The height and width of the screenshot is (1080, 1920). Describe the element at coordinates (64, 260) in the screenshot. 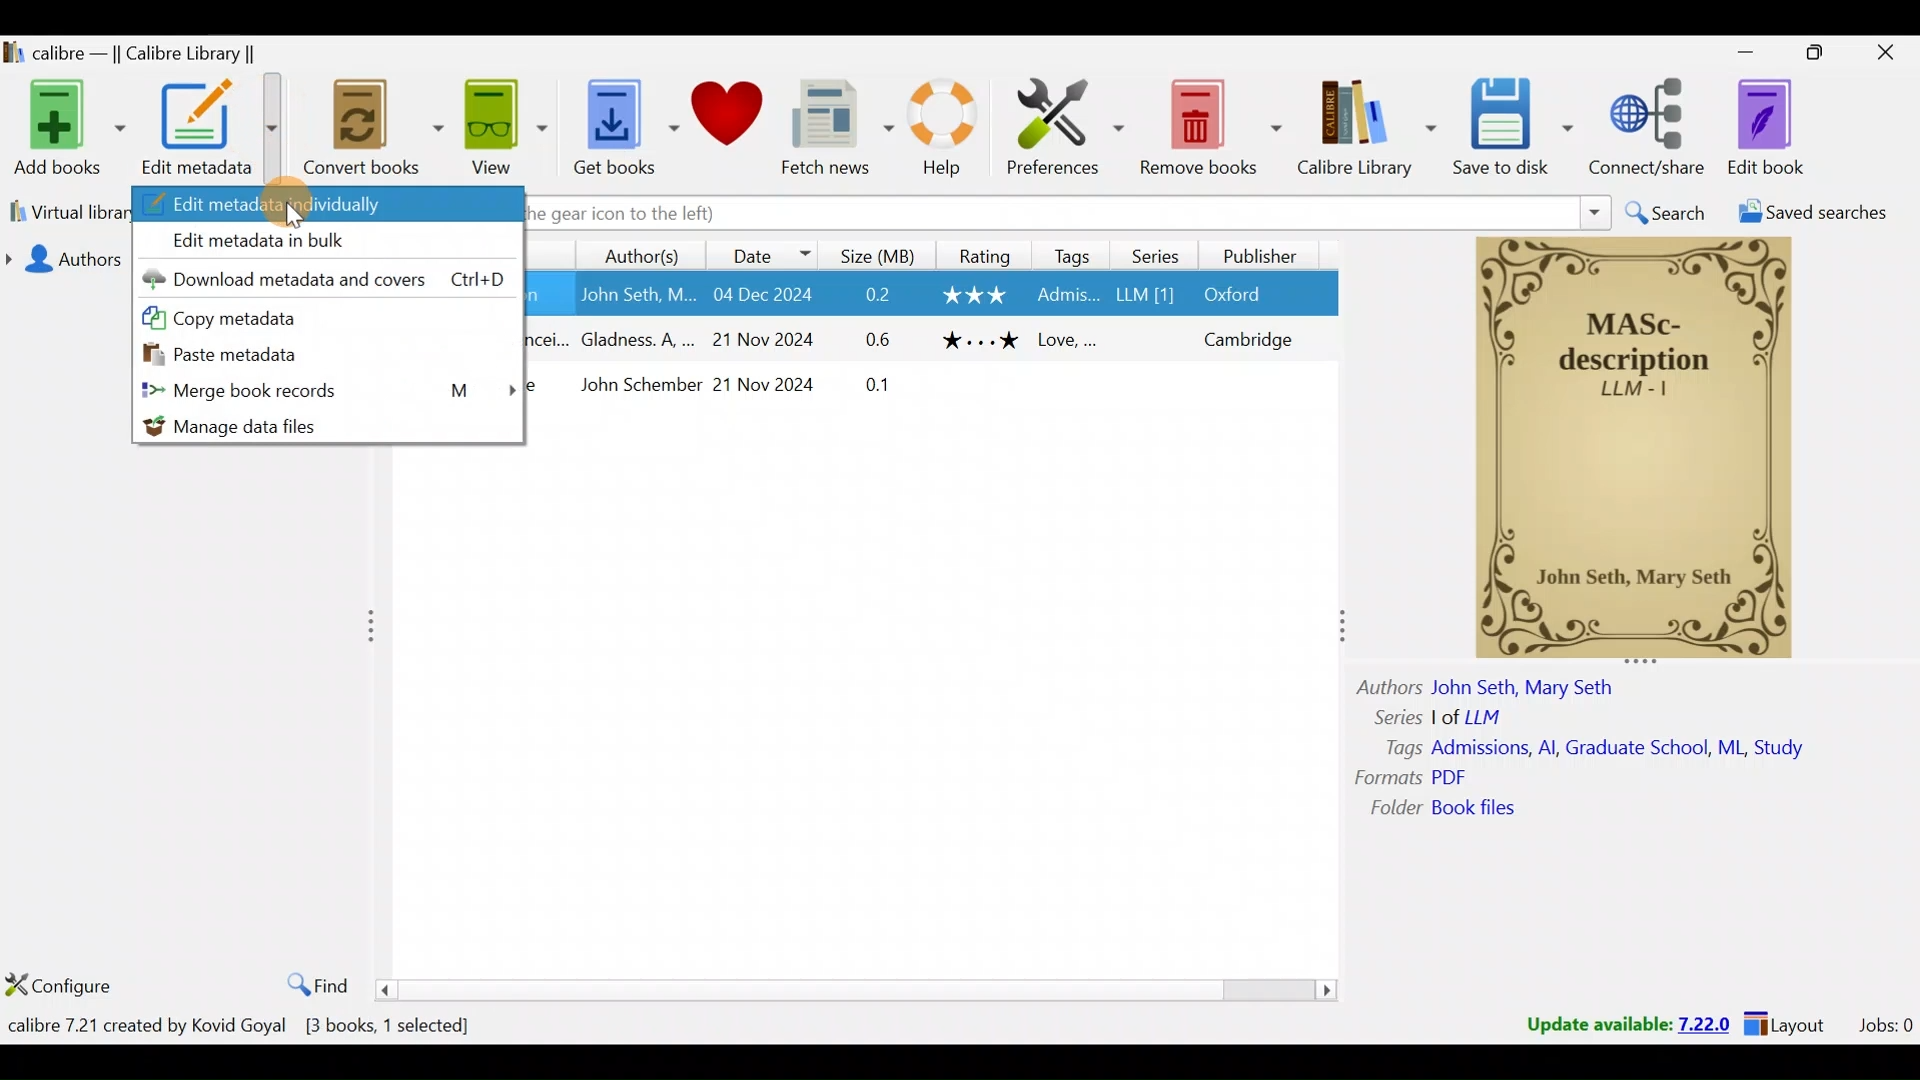

I see `Authors` at that location.